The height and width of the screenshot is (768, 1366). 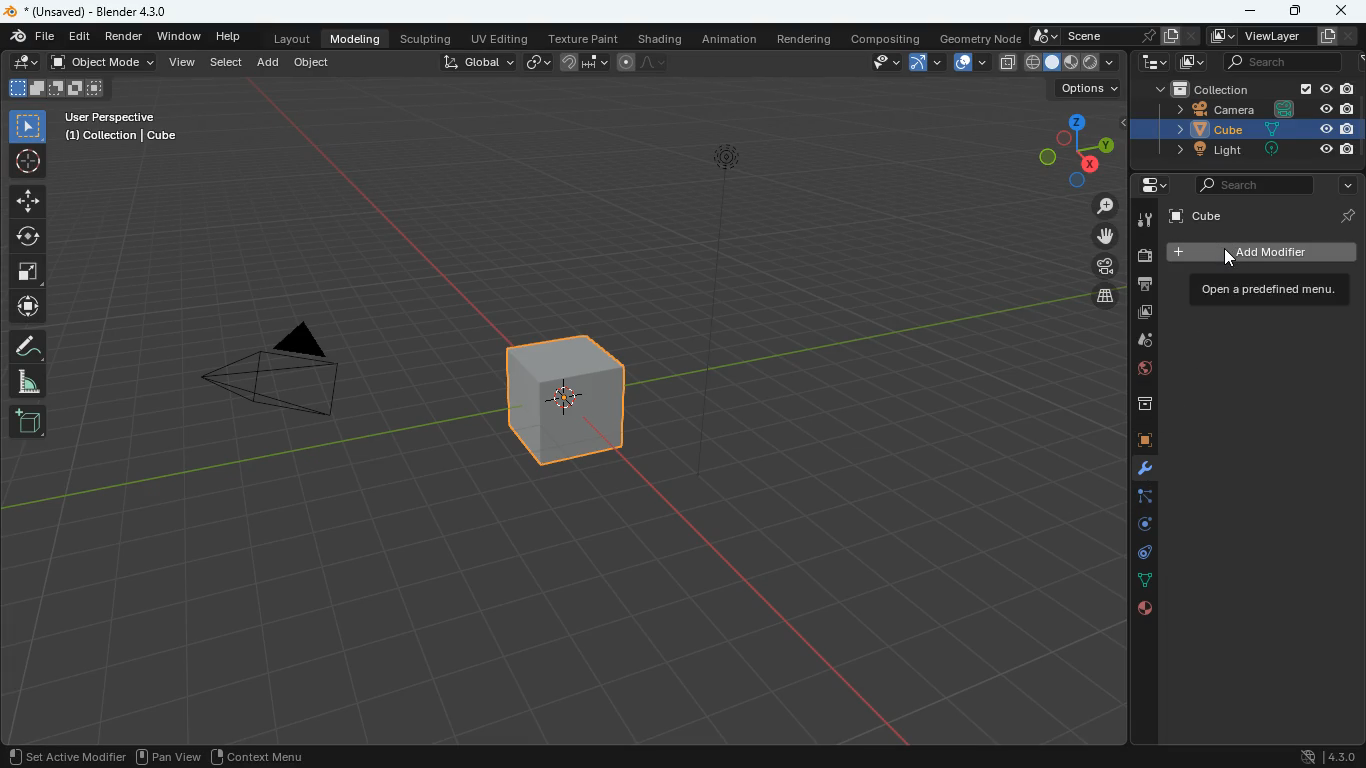 I want to click on cube, so click(x=1135, y=441).